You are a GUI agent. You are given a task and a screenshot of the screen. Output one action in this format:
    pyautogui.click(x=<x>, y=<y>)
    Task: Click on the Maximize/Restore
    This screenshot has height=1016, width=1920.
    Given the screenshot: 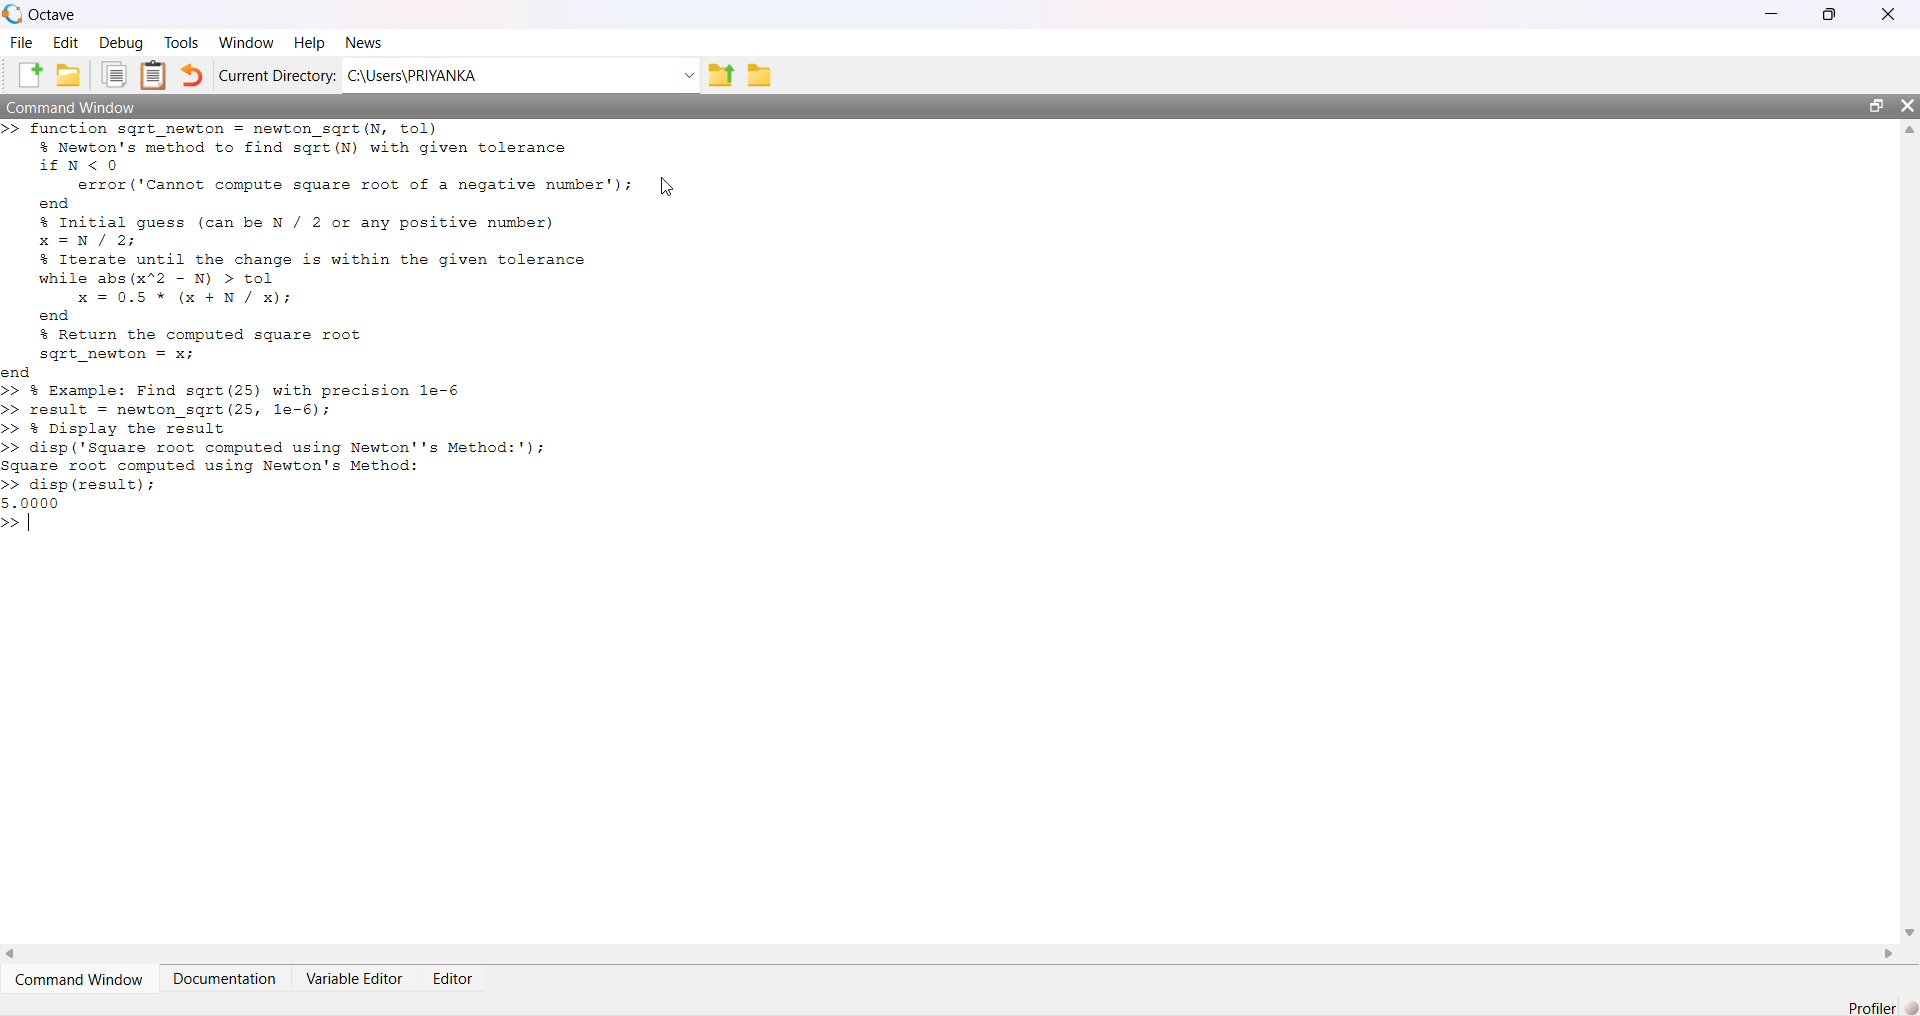 What is the action you would take?
    pyautogui.click(x=1877, y=107)
    